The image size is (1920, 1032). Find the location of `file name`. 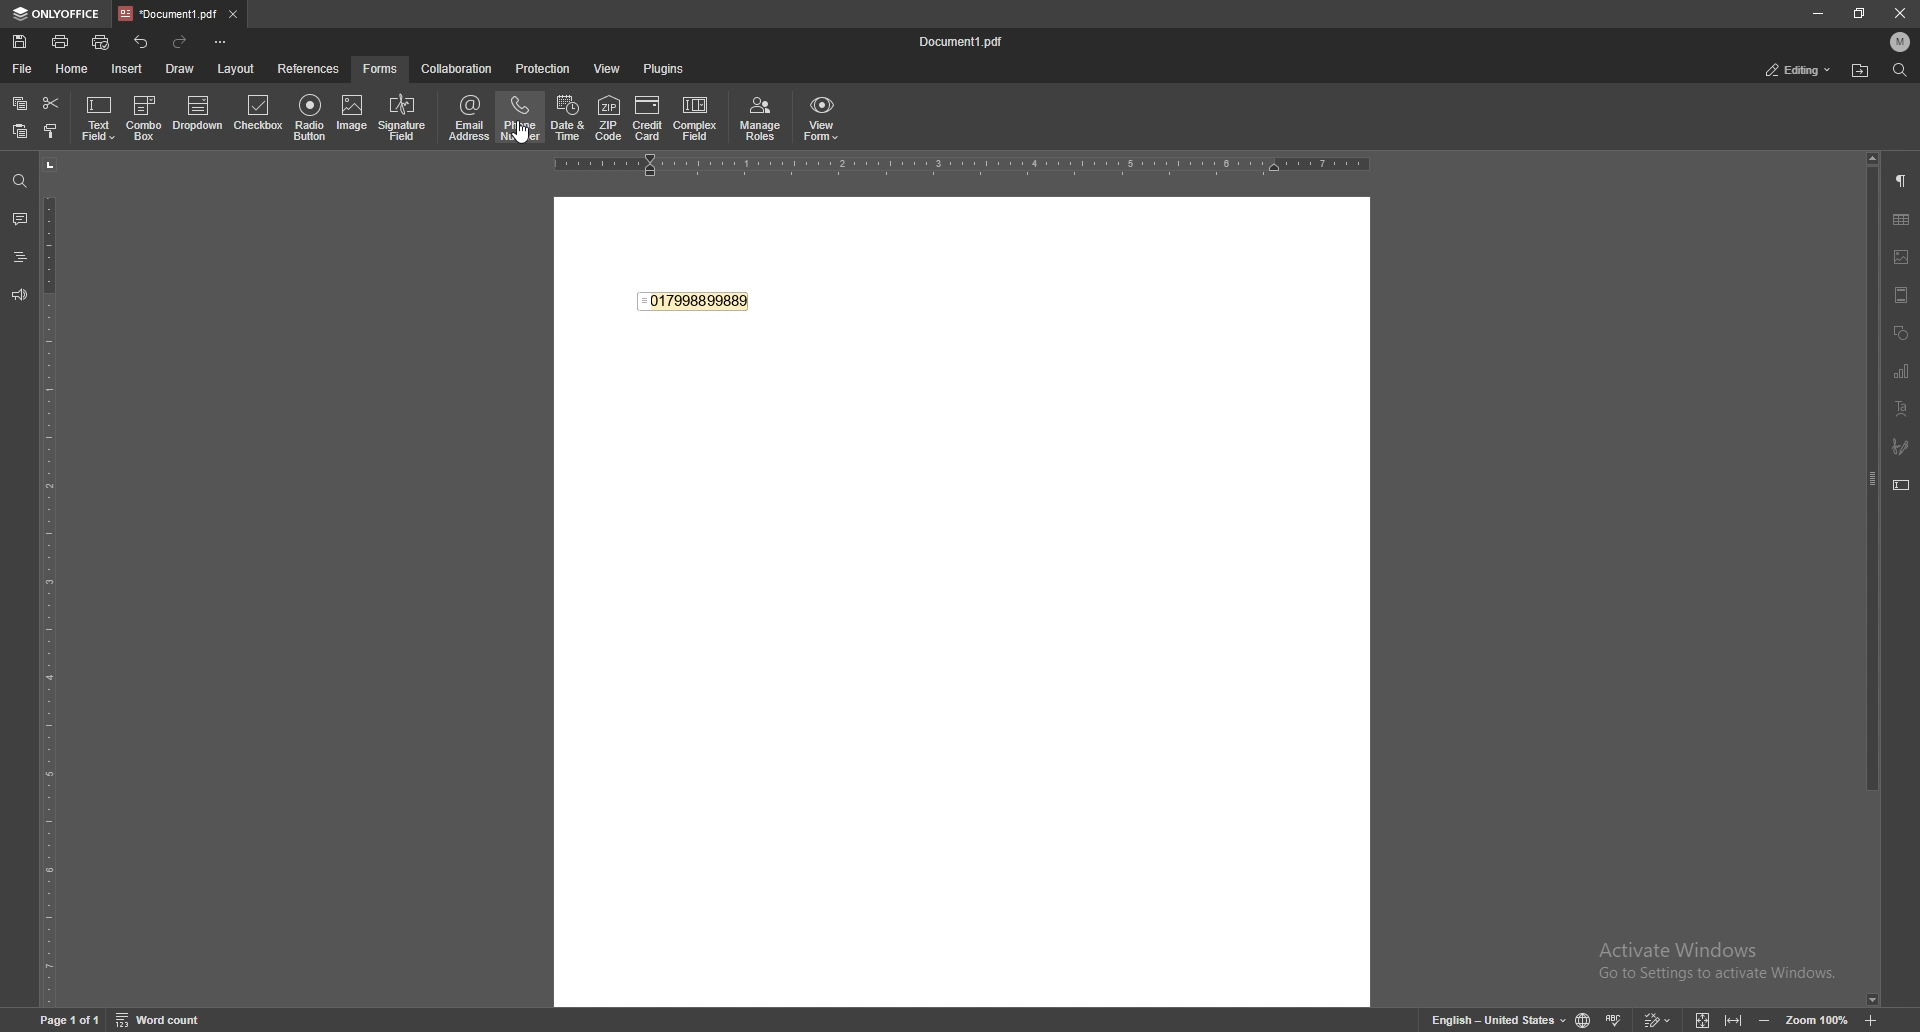

file name is located at coordinates (960, 43).